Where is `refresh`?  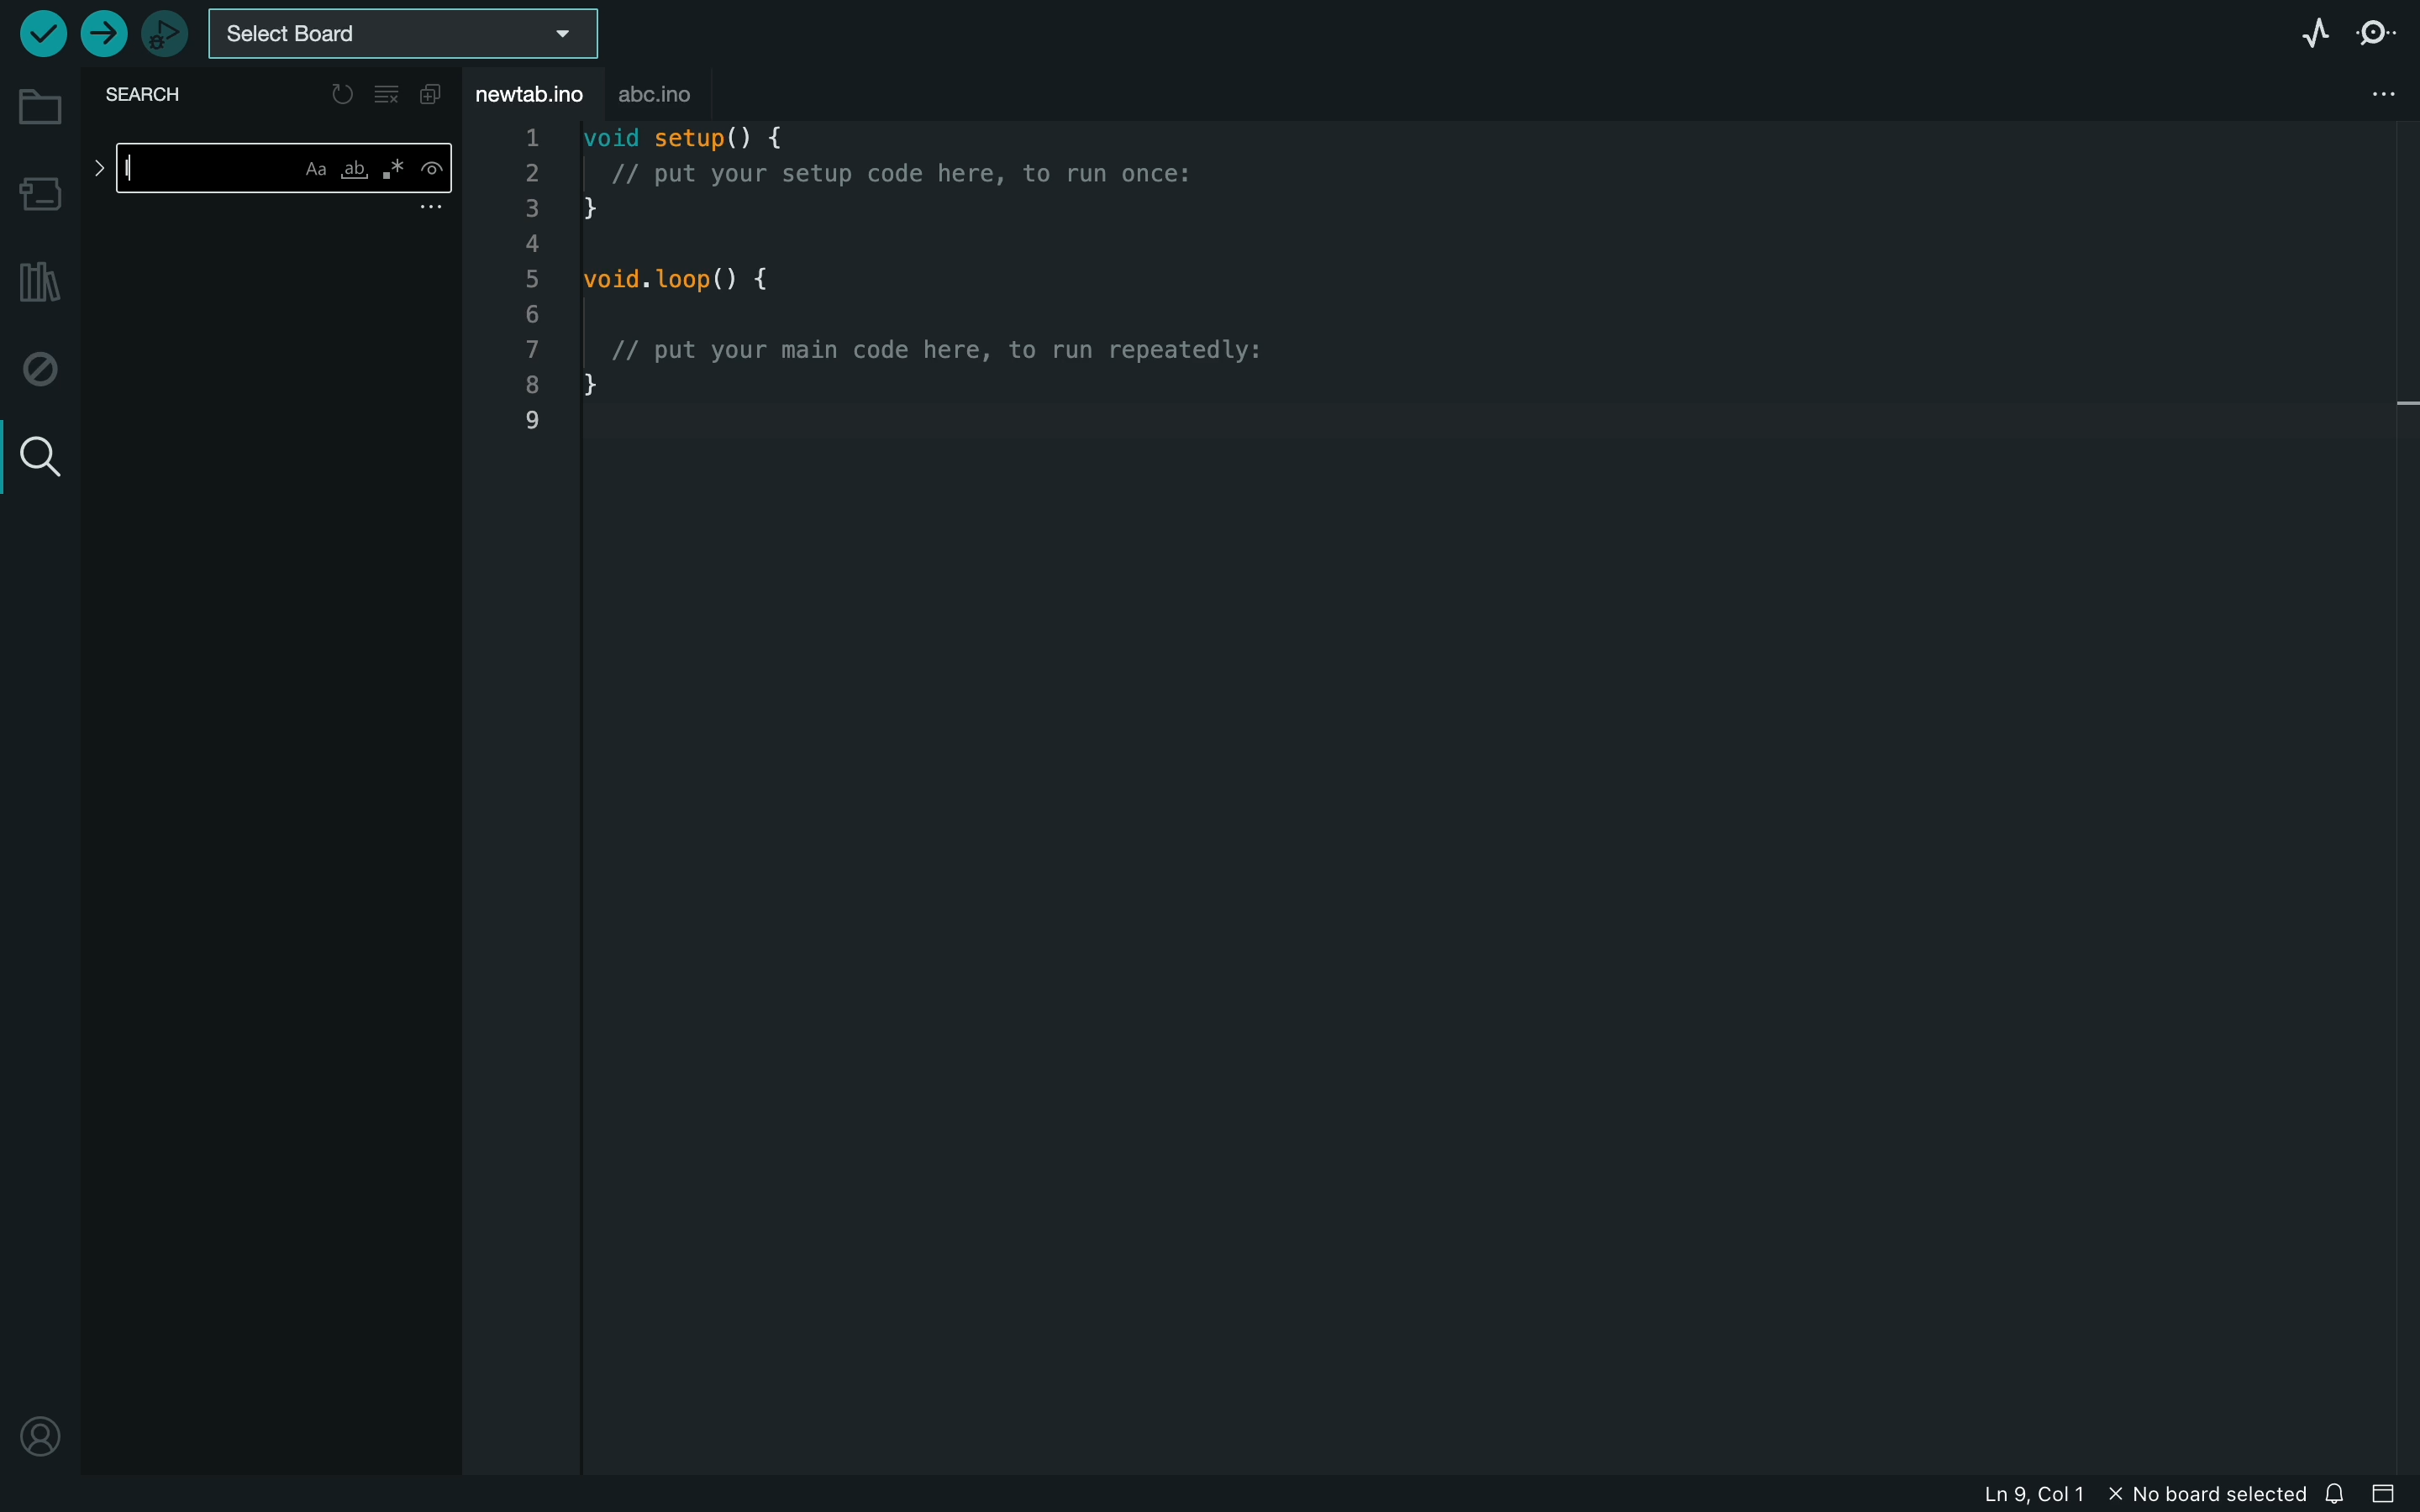
refresh is located at coordinates (339, 91).